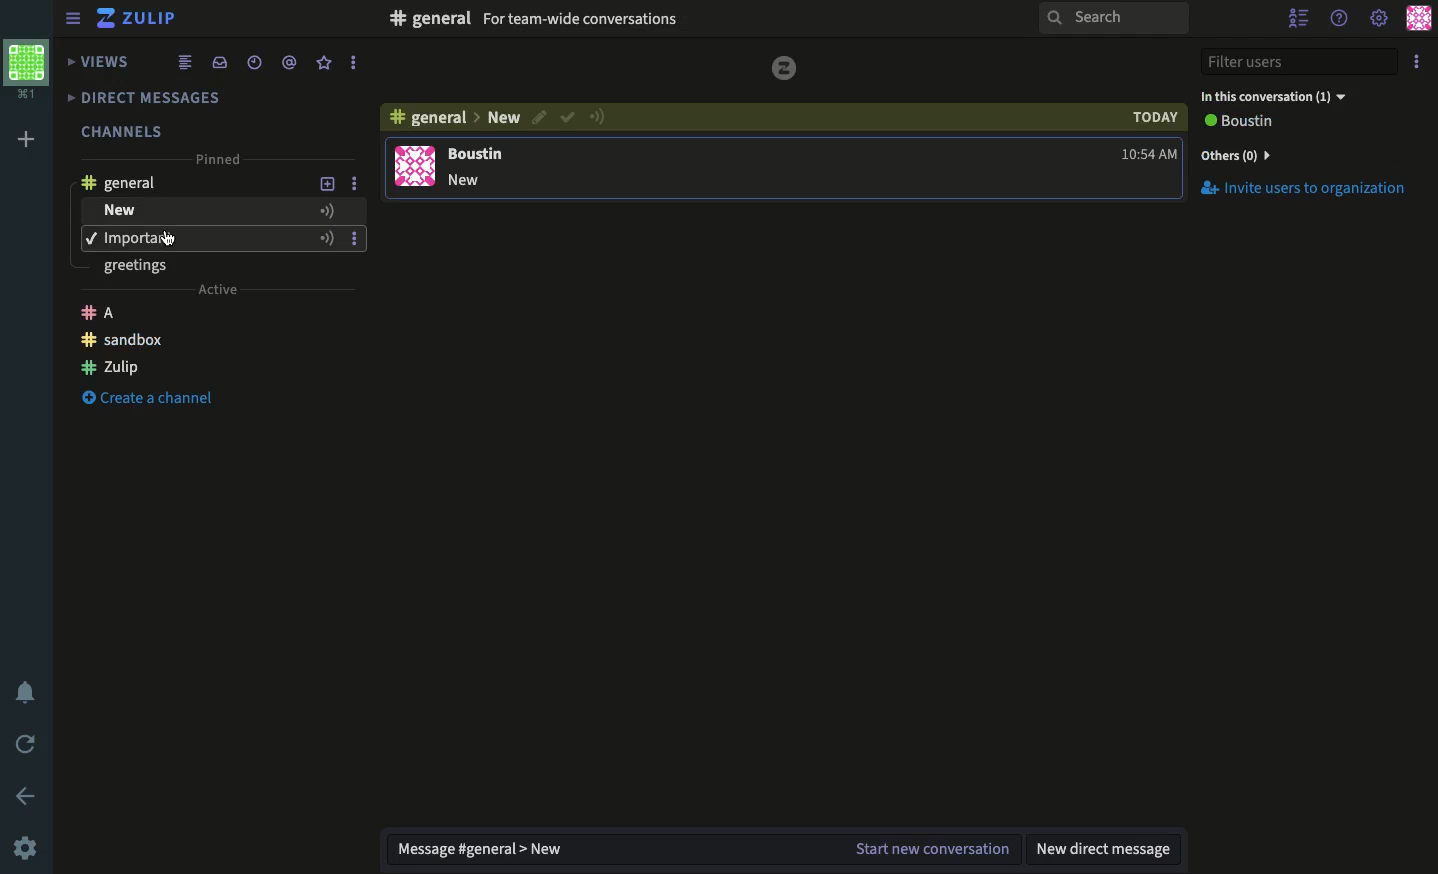 The width and height of the screenshot is (1438, 874). Describe the element at coordinates (1416, 20) in the screenshot. I see `Profile` at that location.